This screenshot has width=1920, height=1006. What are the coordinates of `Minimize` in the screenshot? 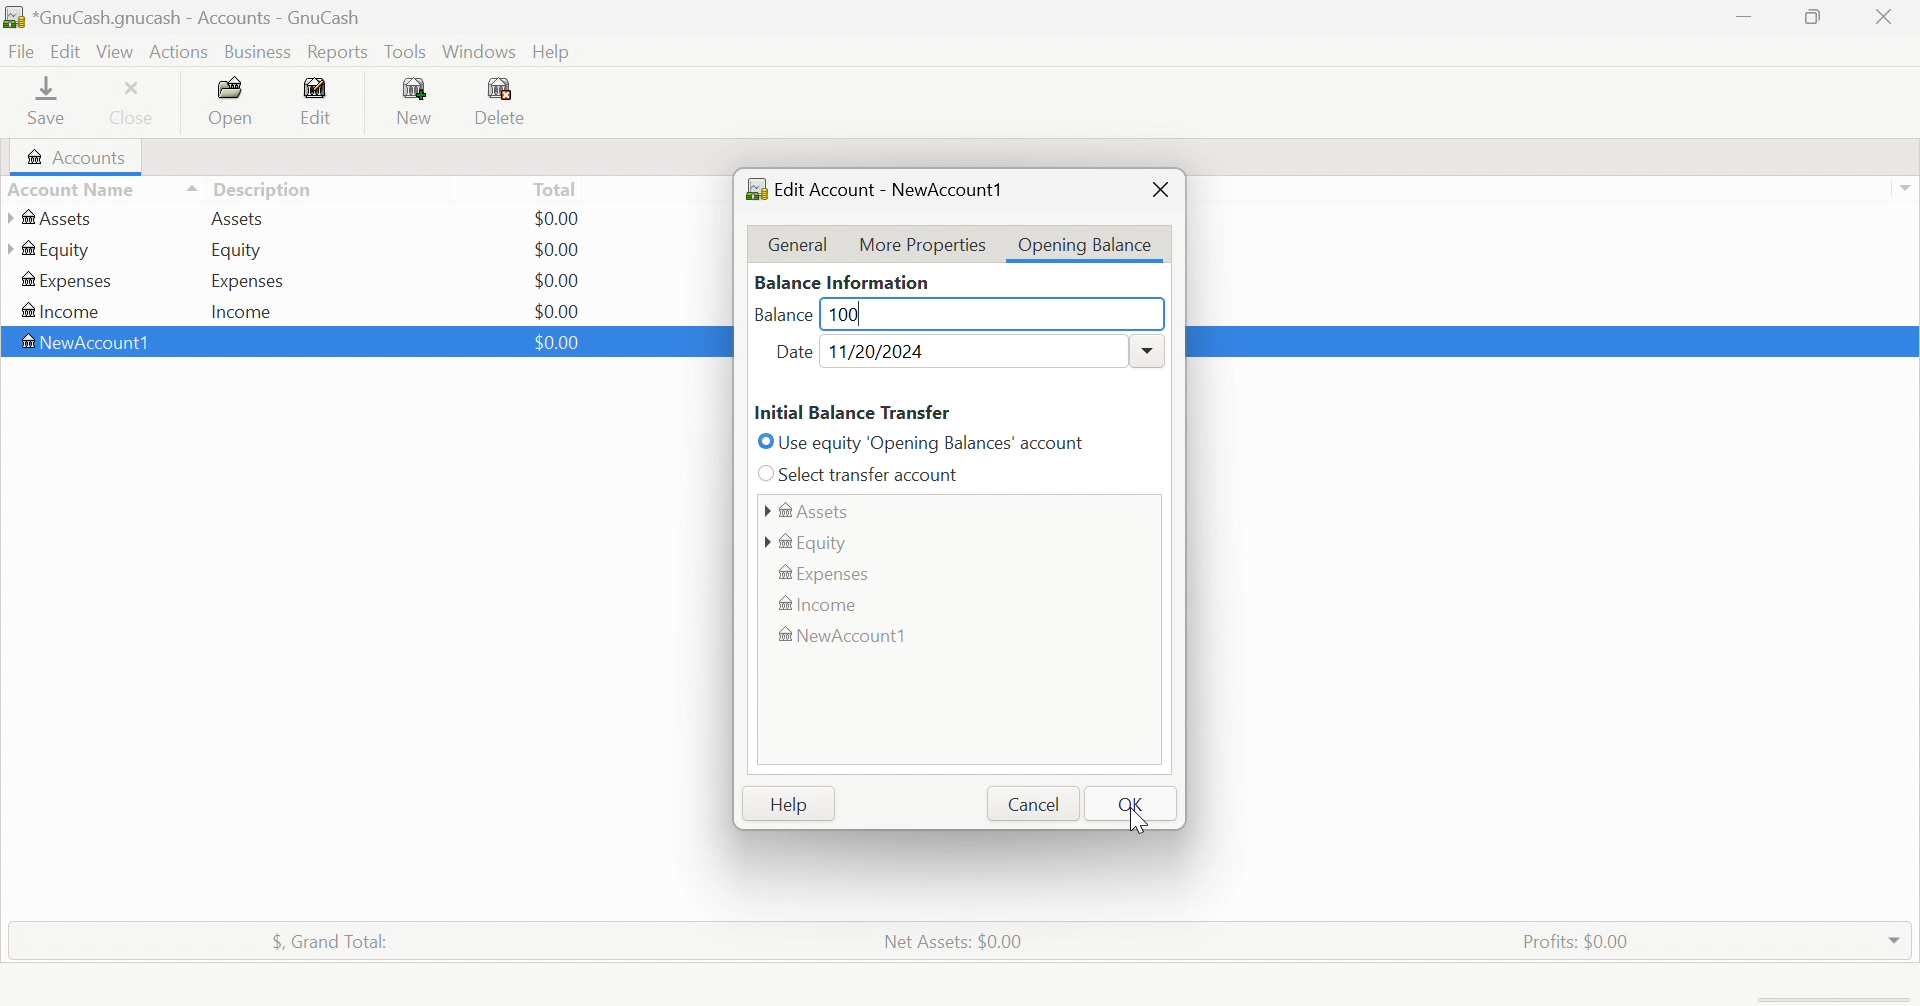 It's located at (1744, 17).